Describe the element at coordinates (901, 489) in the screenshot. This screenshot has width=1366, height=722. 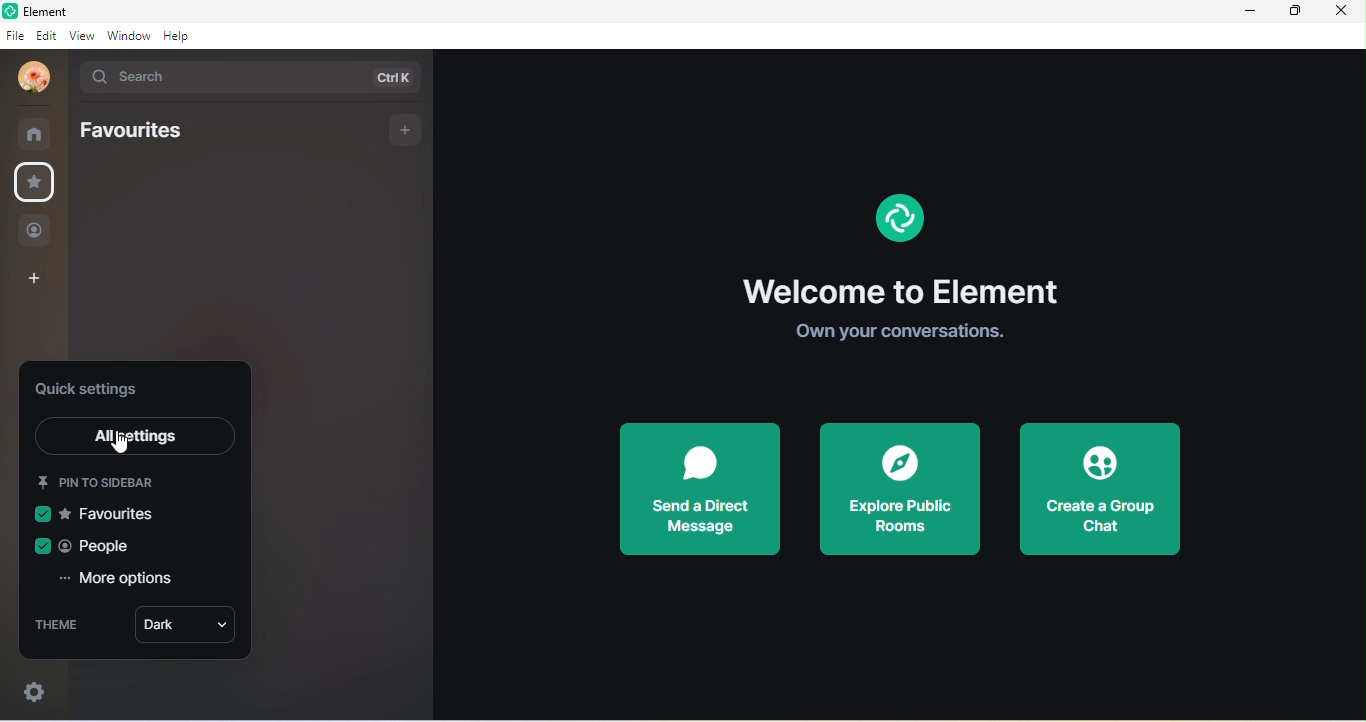
I see `explore public rooms` at that location.